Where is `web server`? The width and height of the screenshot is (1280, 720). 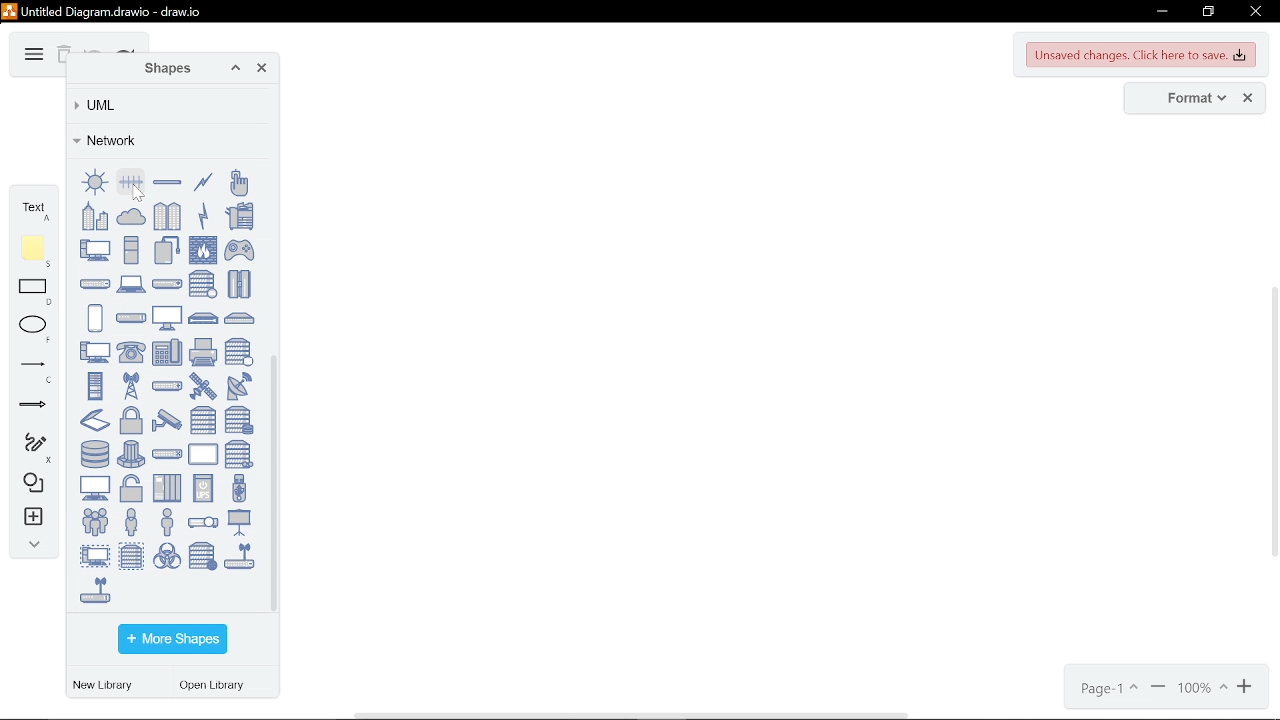 web server is located at coordinates (203, 556).